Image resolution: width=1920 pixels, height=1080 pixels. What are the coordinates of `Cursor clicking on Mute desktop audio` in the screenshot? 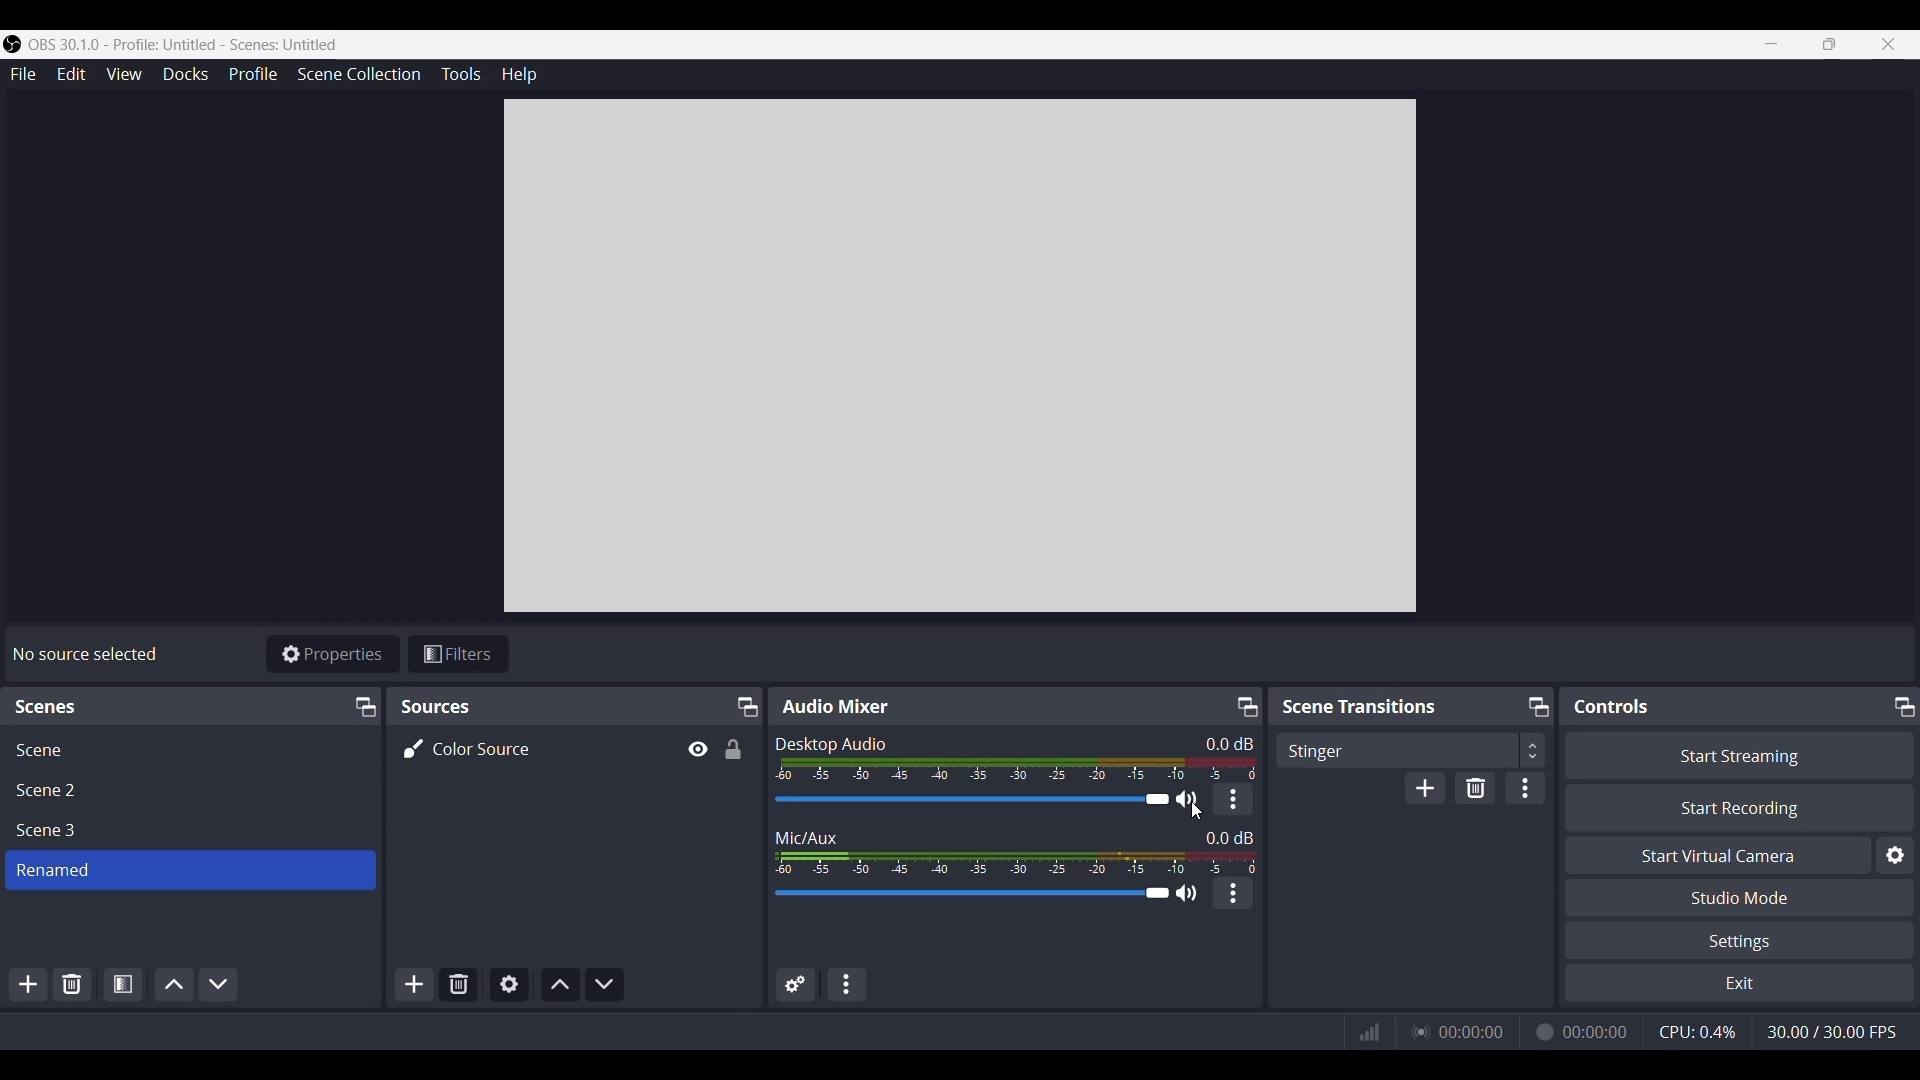 It's located at (1194, 812).